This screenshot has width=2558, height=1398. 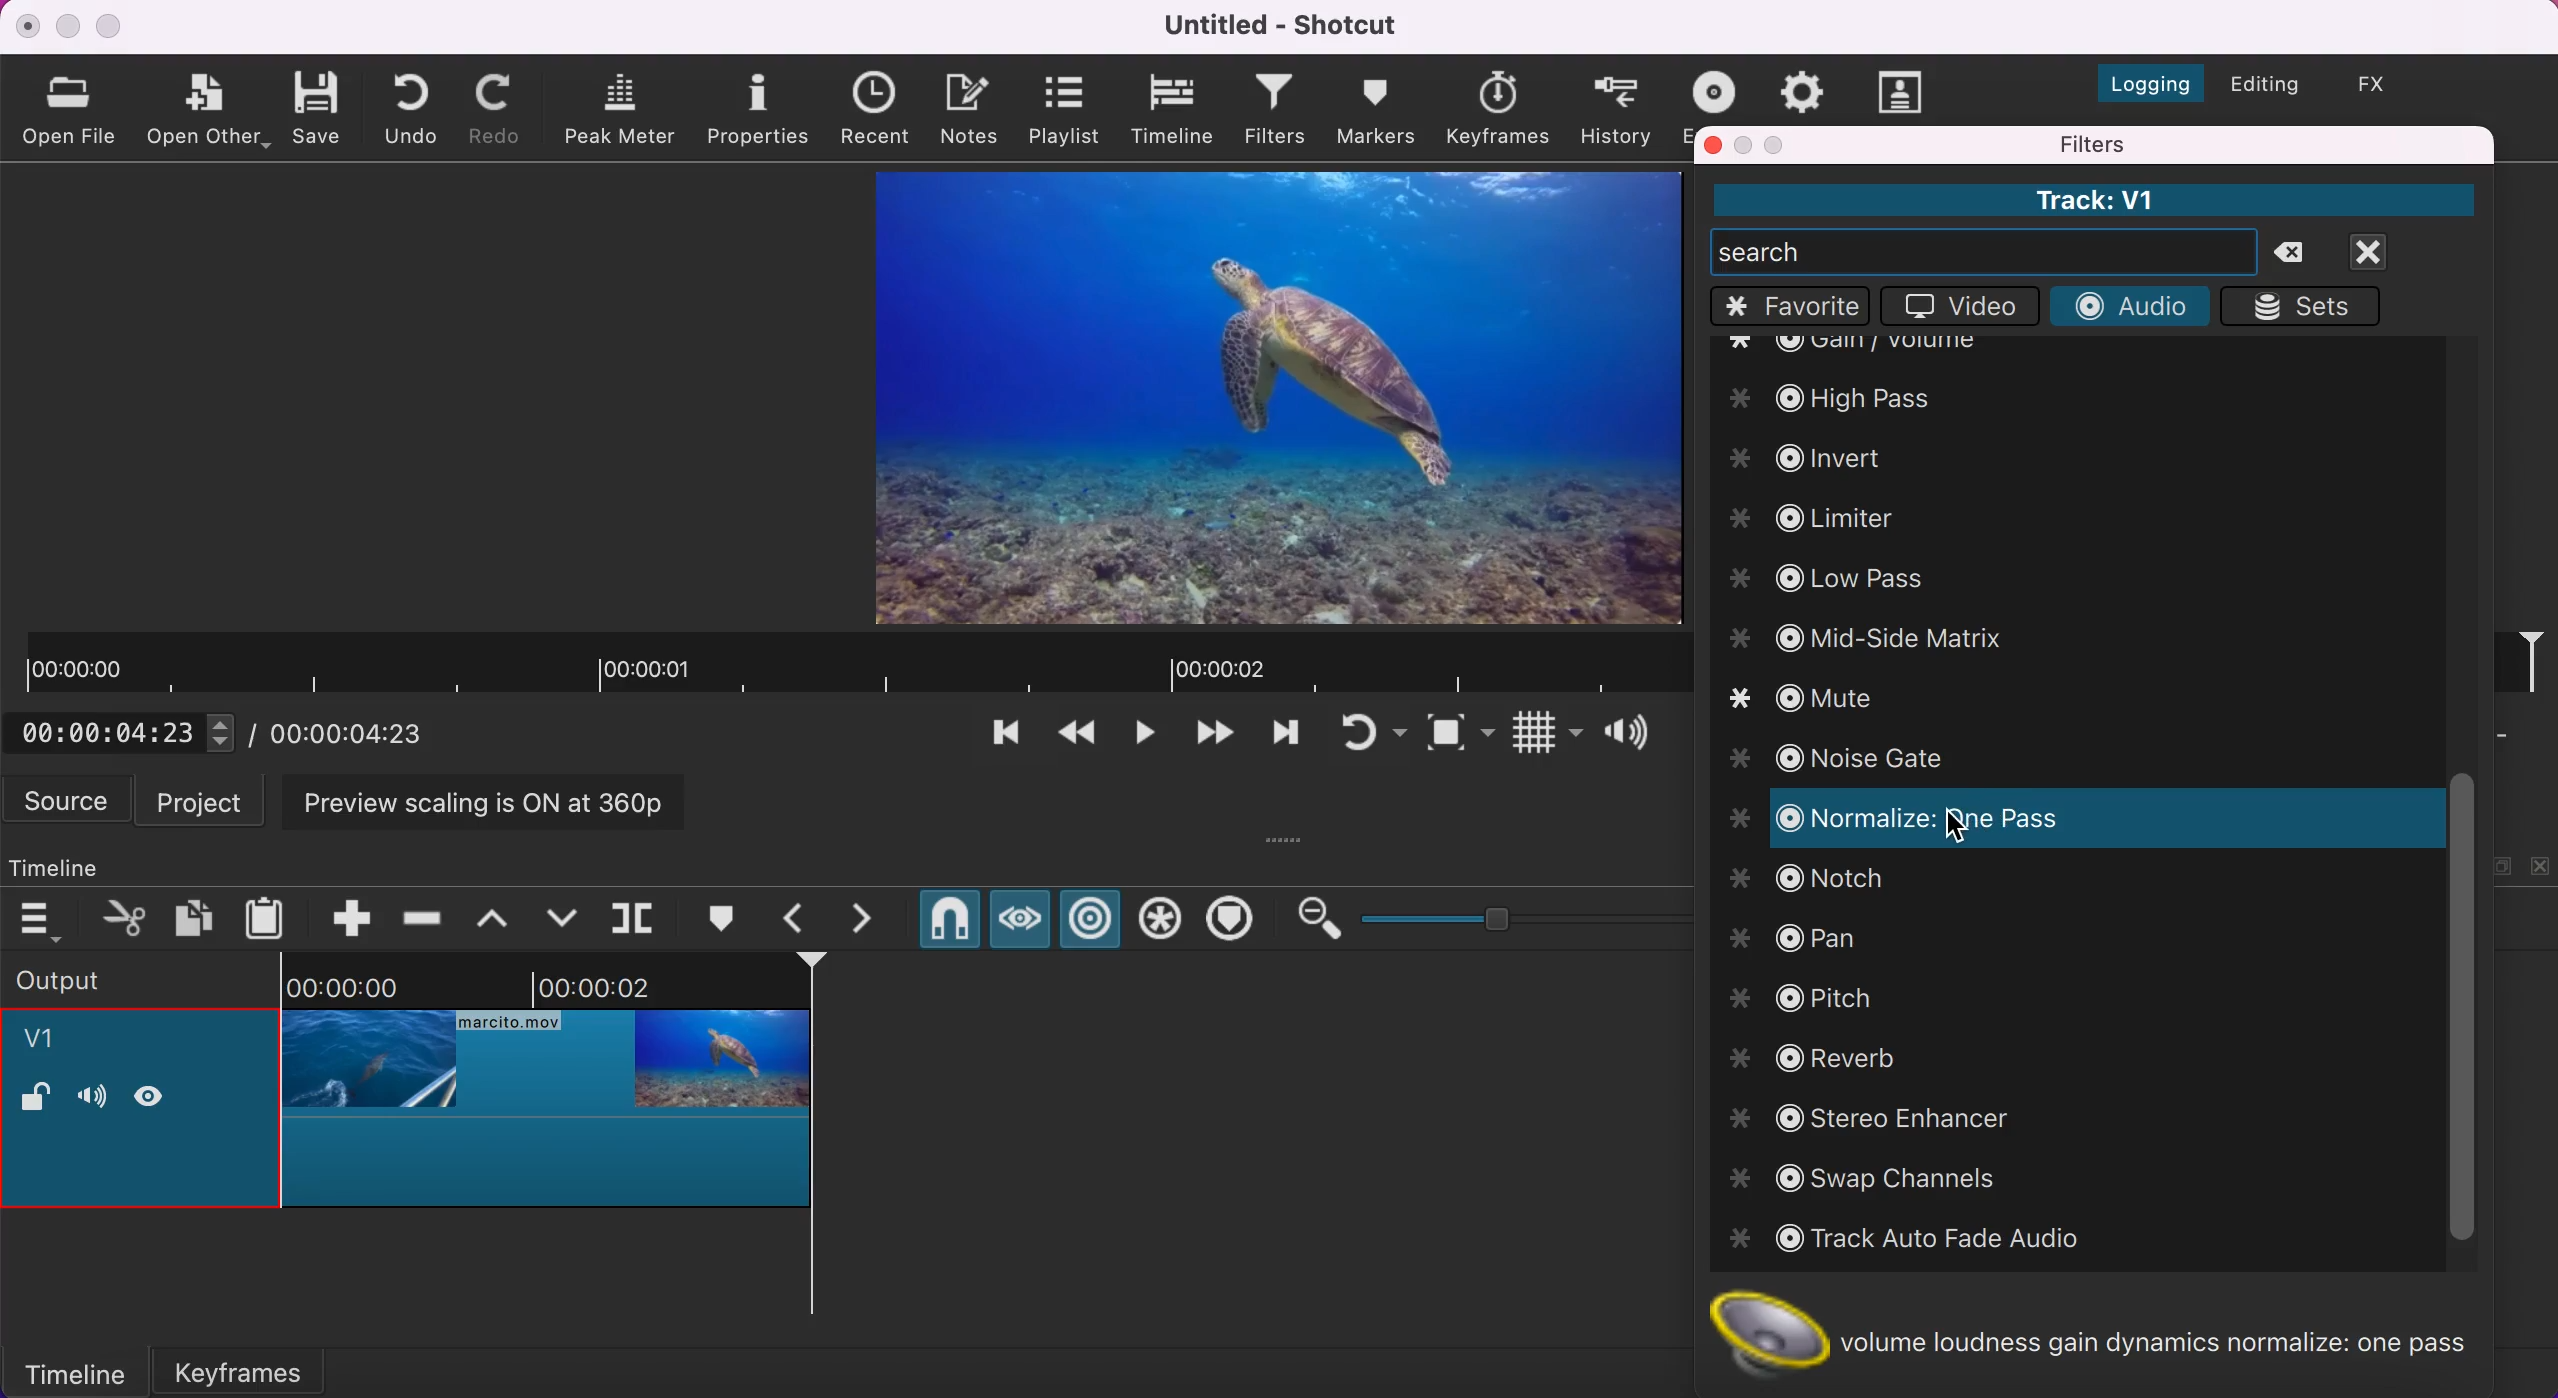 What do you see at coordinates (2193, 144) in the screenshot?
I see `filters` at bounding box center [2193, 144].